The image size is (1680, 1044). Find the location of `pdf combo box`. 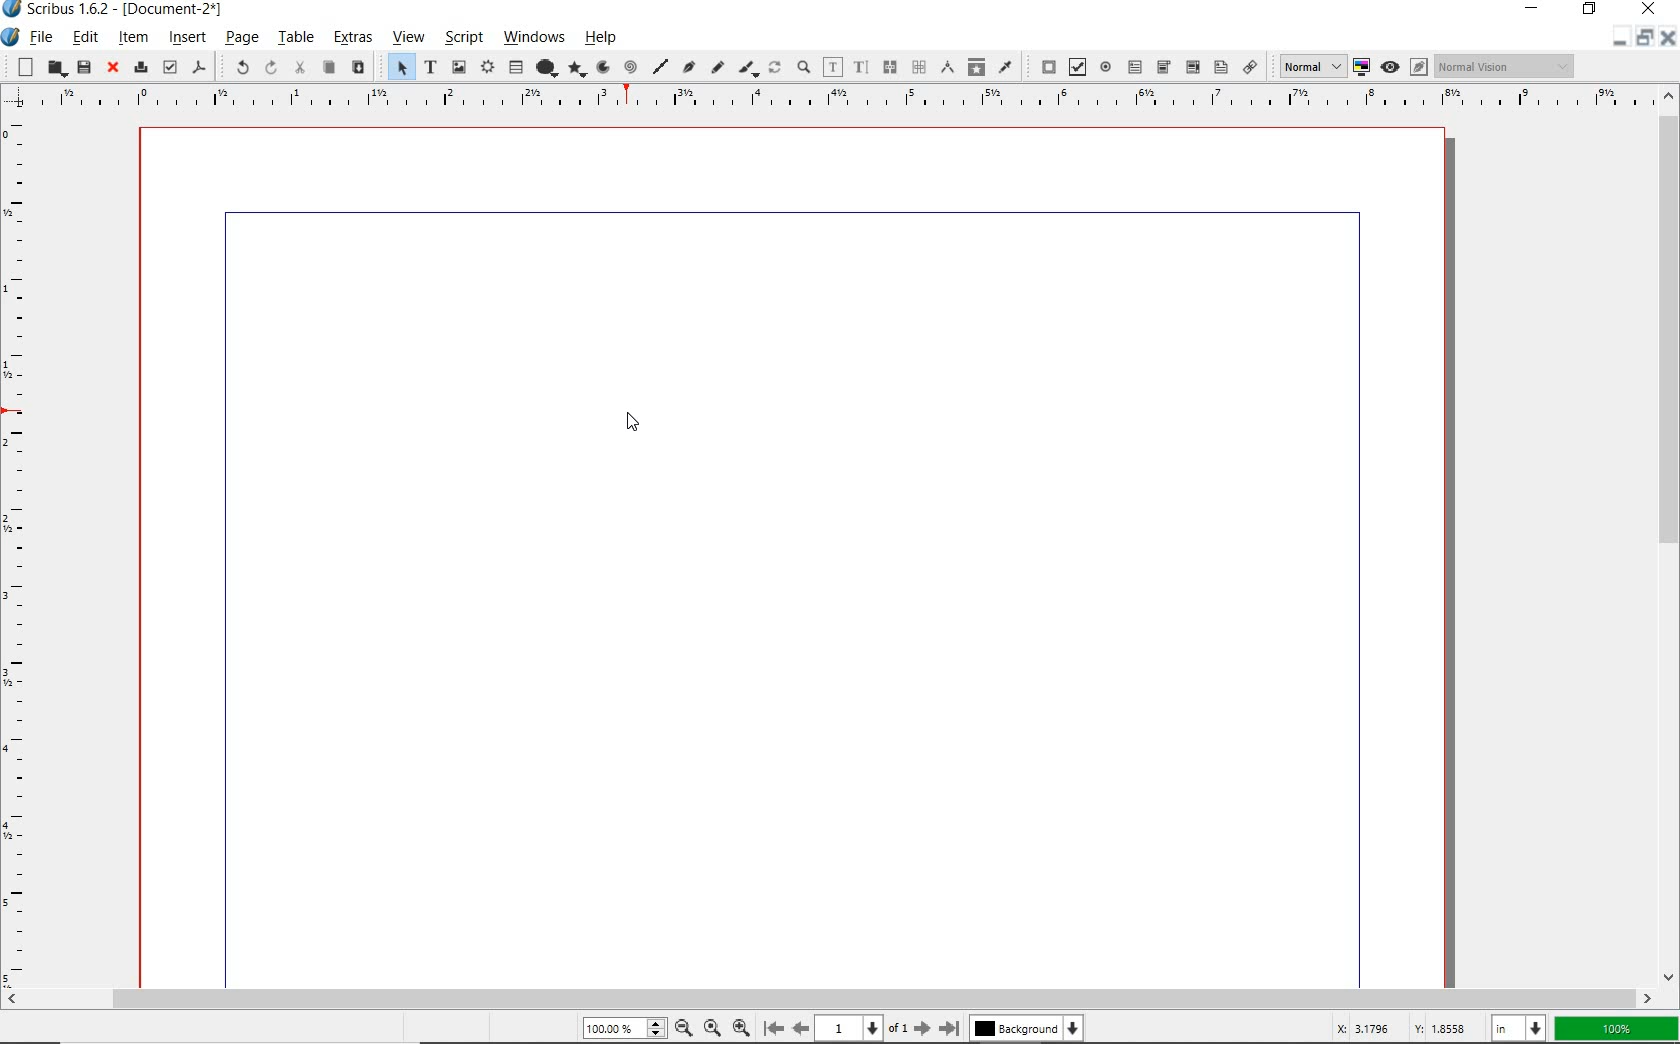

pdf combo box is located at coordinates (1163, 67).